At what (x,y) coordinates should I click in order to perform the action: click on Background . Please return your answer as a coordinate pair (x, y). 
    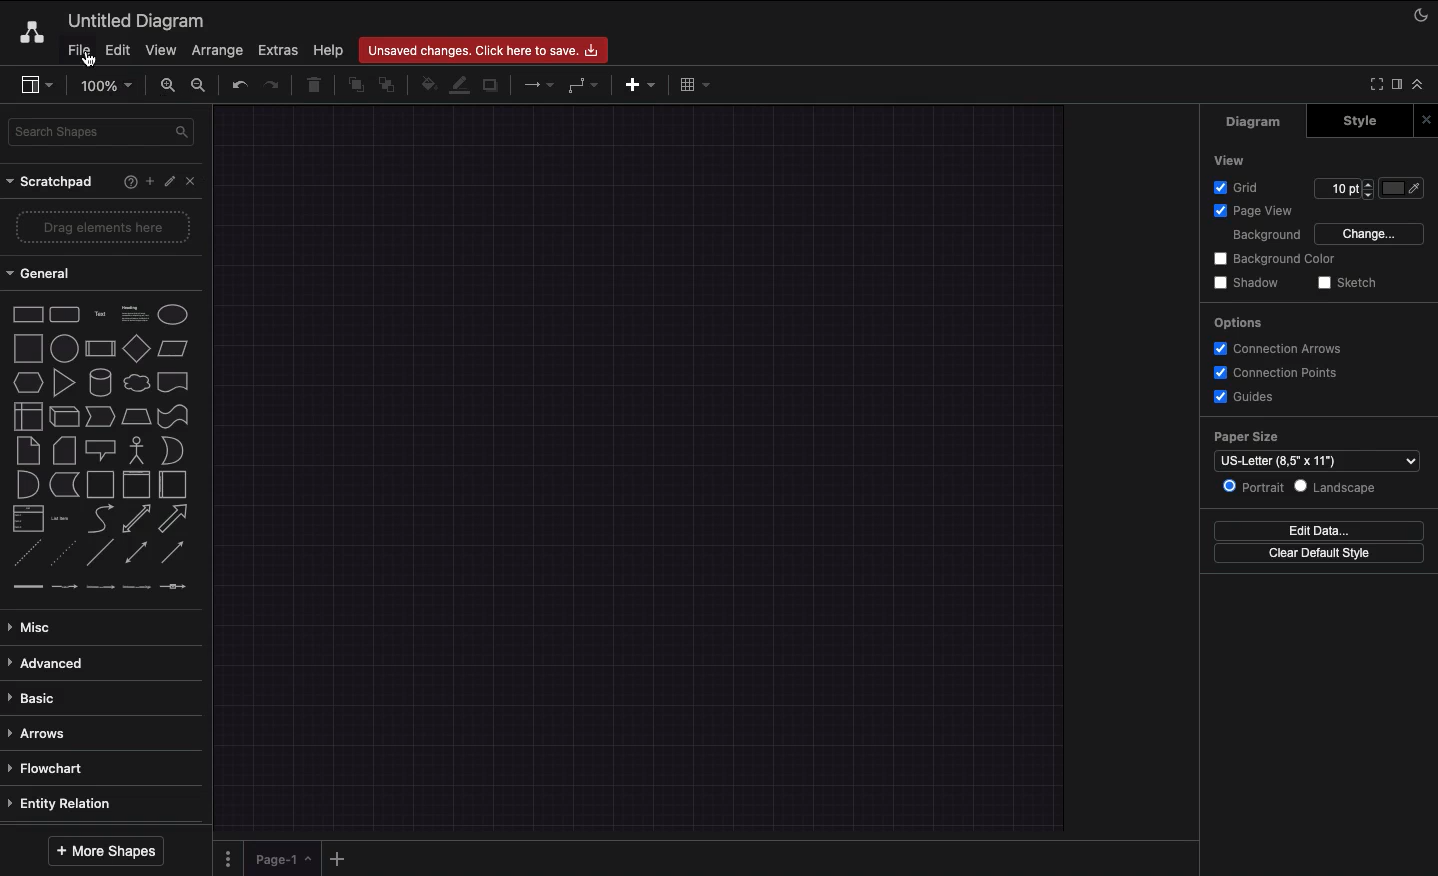
    Looking at the image, I should click on (1254, 236).